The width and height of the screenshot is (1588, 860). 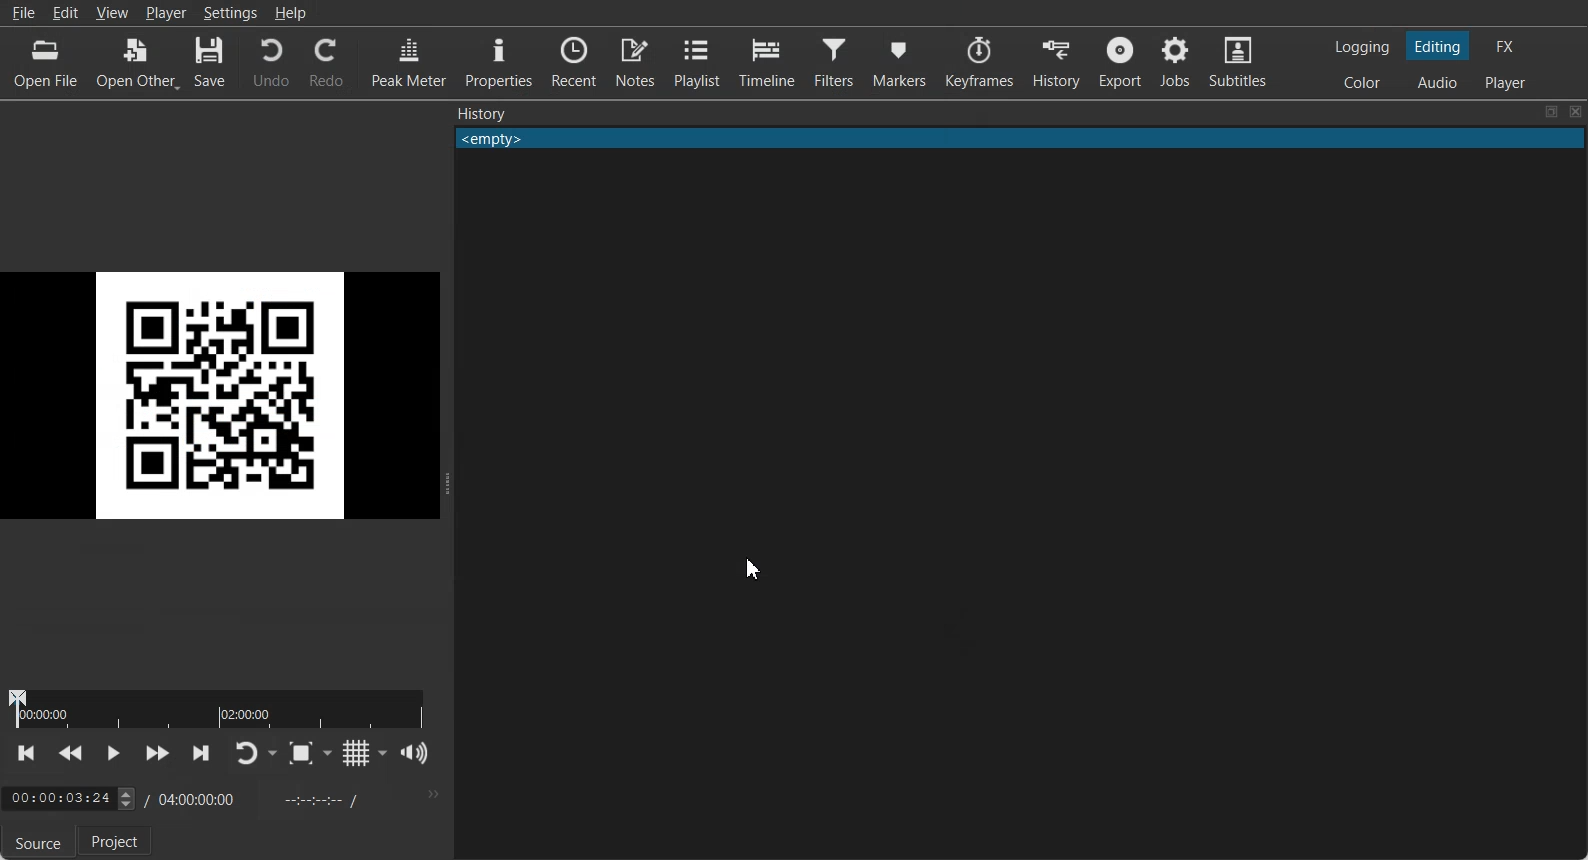 What do you see at coordinates (111, 755) in the screenshot?
I see `Toggle Play or Pause` at bounding box center [111, 755].